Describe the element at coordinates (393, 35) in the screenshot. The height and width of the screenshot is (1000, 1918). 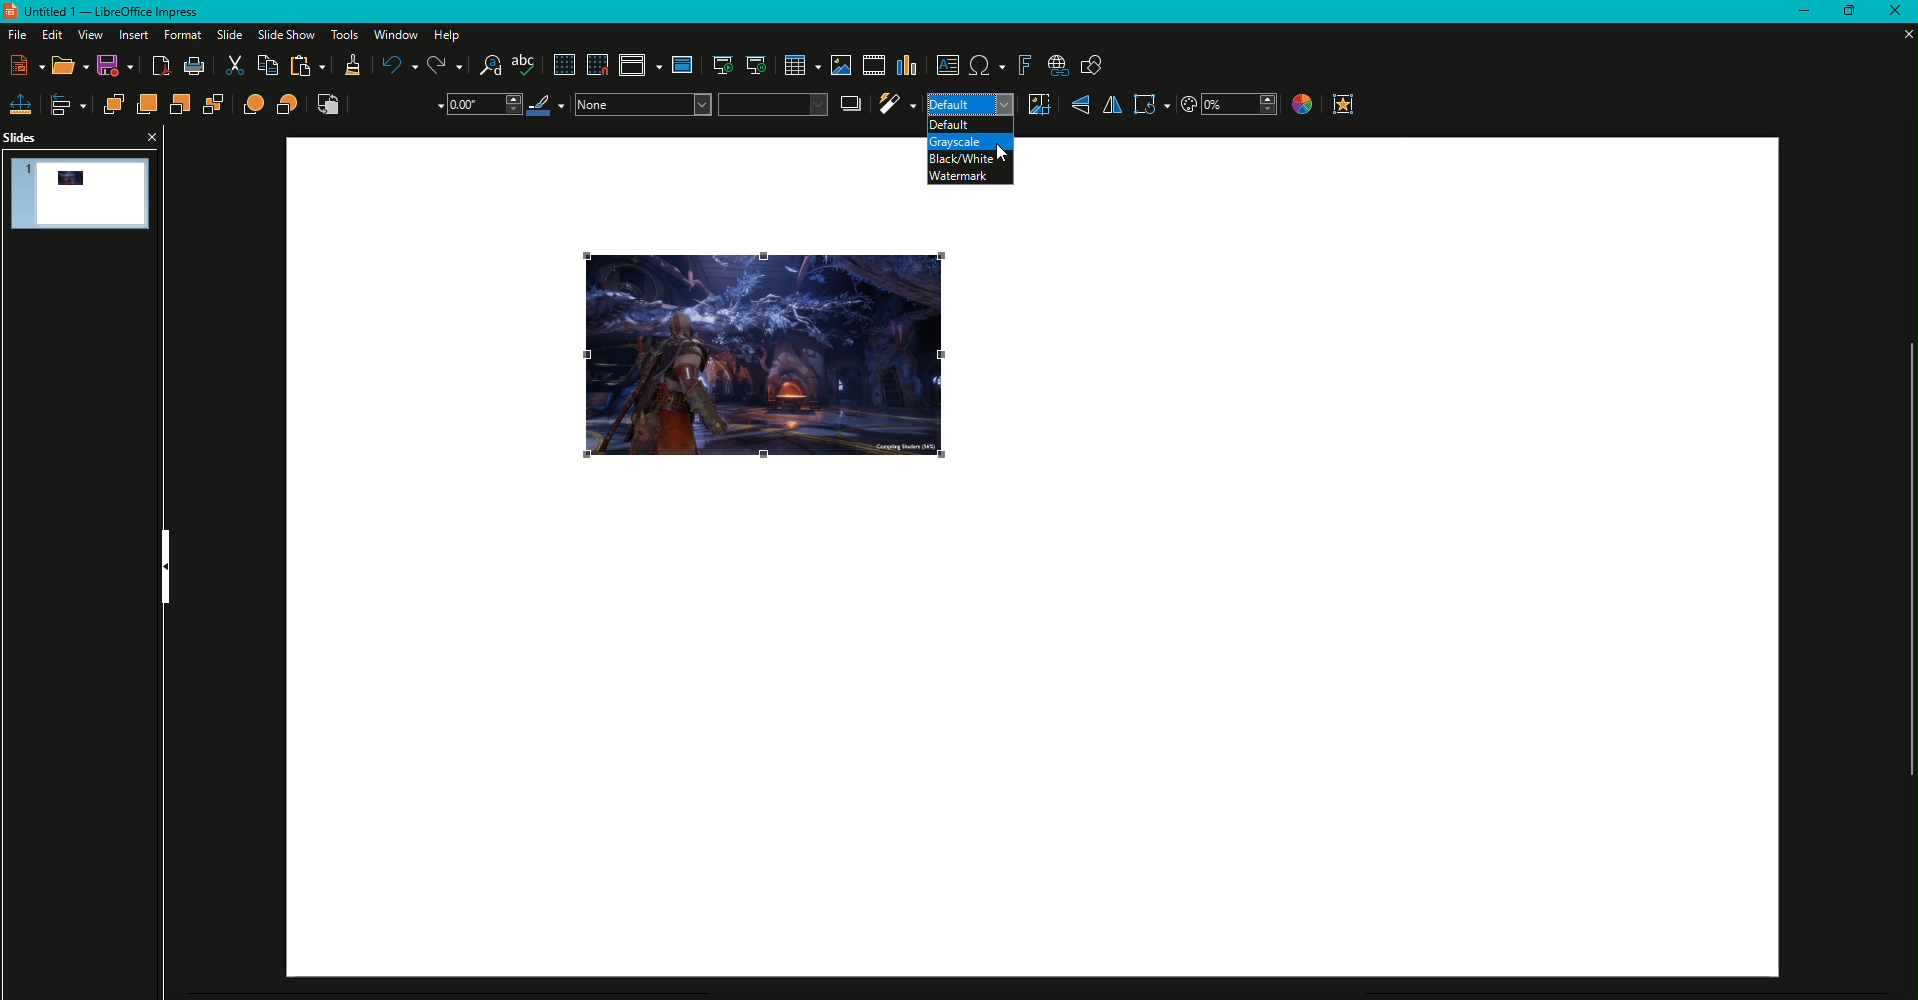
I see `Window` at that location.